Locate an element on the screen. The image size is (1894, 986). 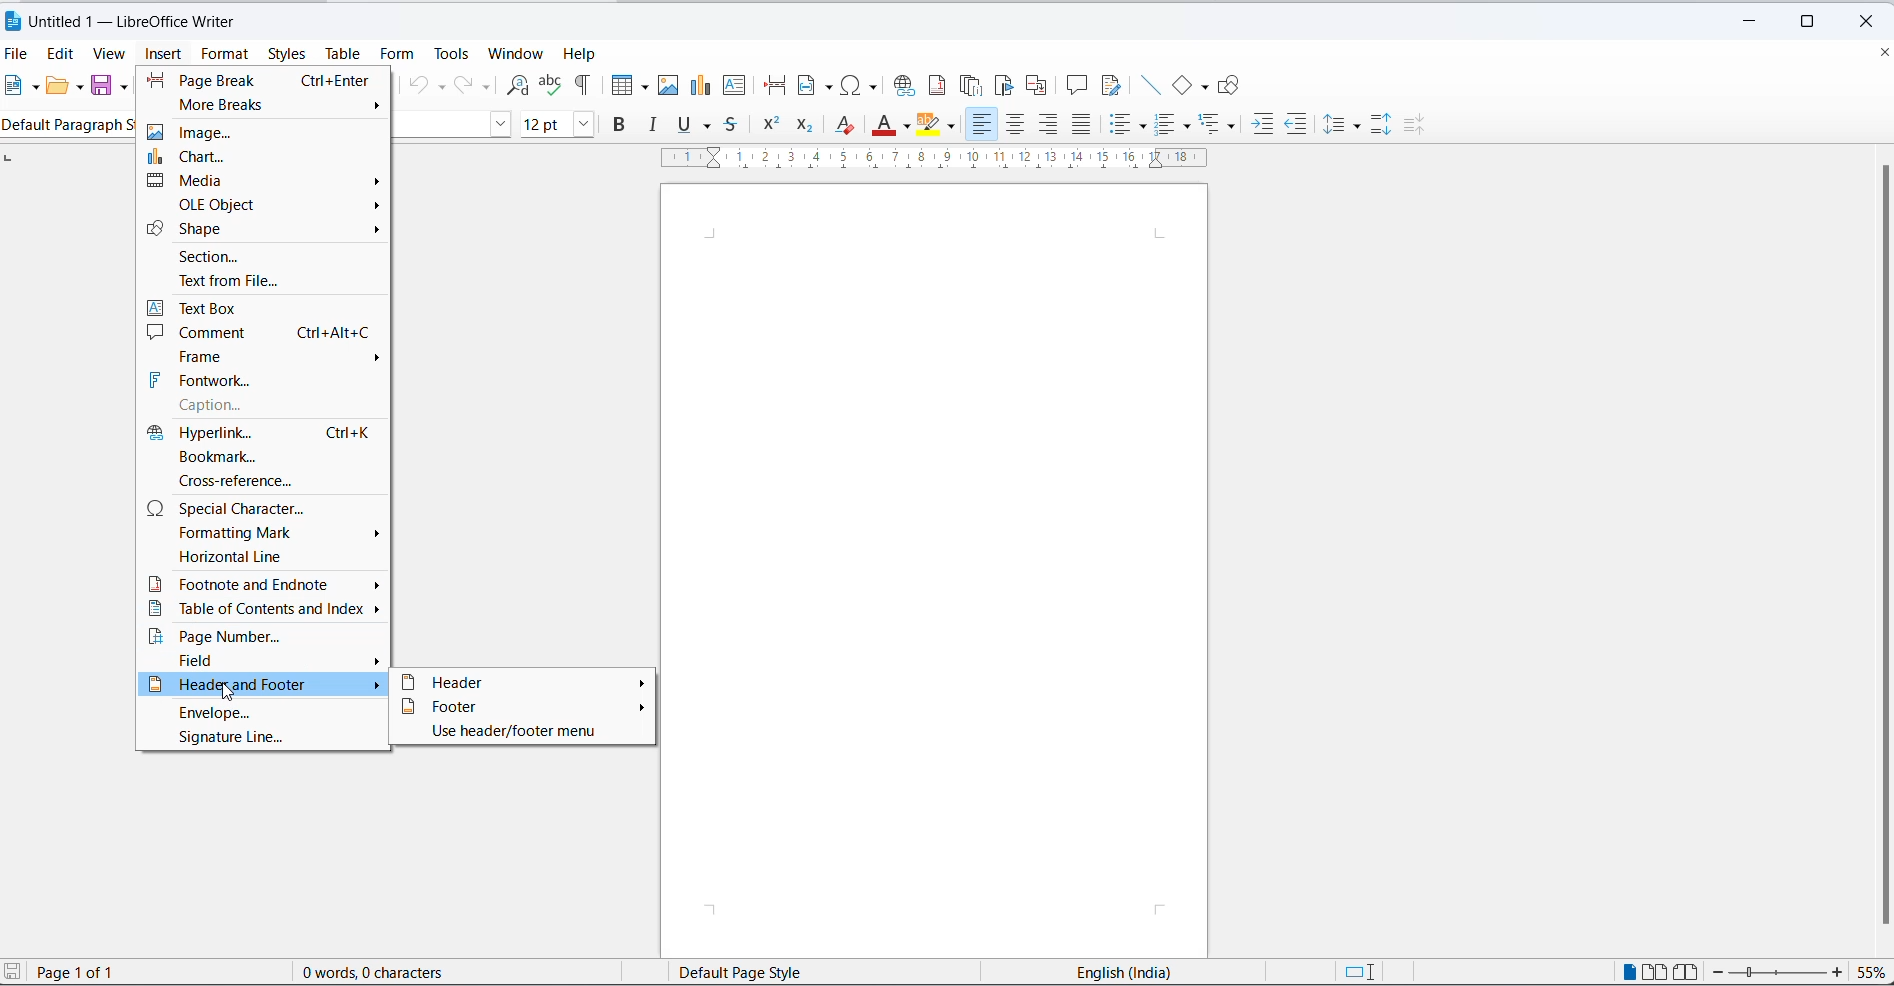
insert comments is located at coordinates (1077, 86).